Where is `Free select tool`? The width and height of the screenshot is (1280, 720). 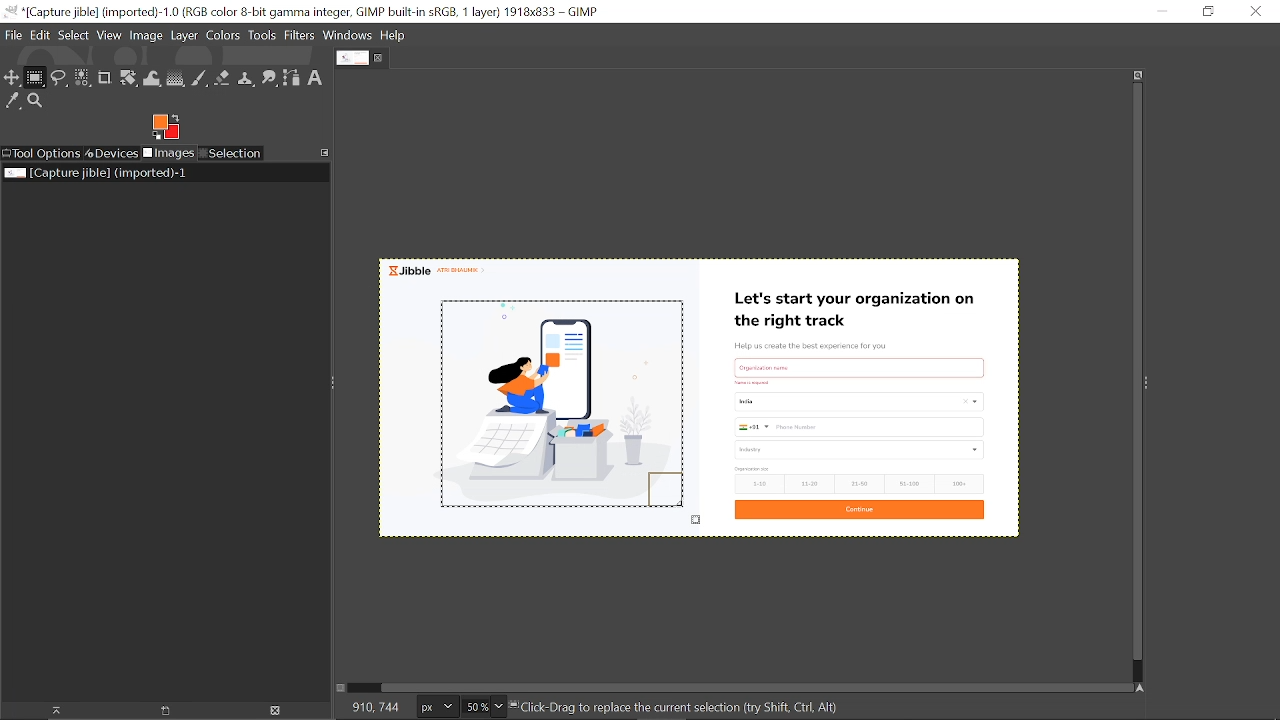
Free select tool is located at coordinates (60, 79).